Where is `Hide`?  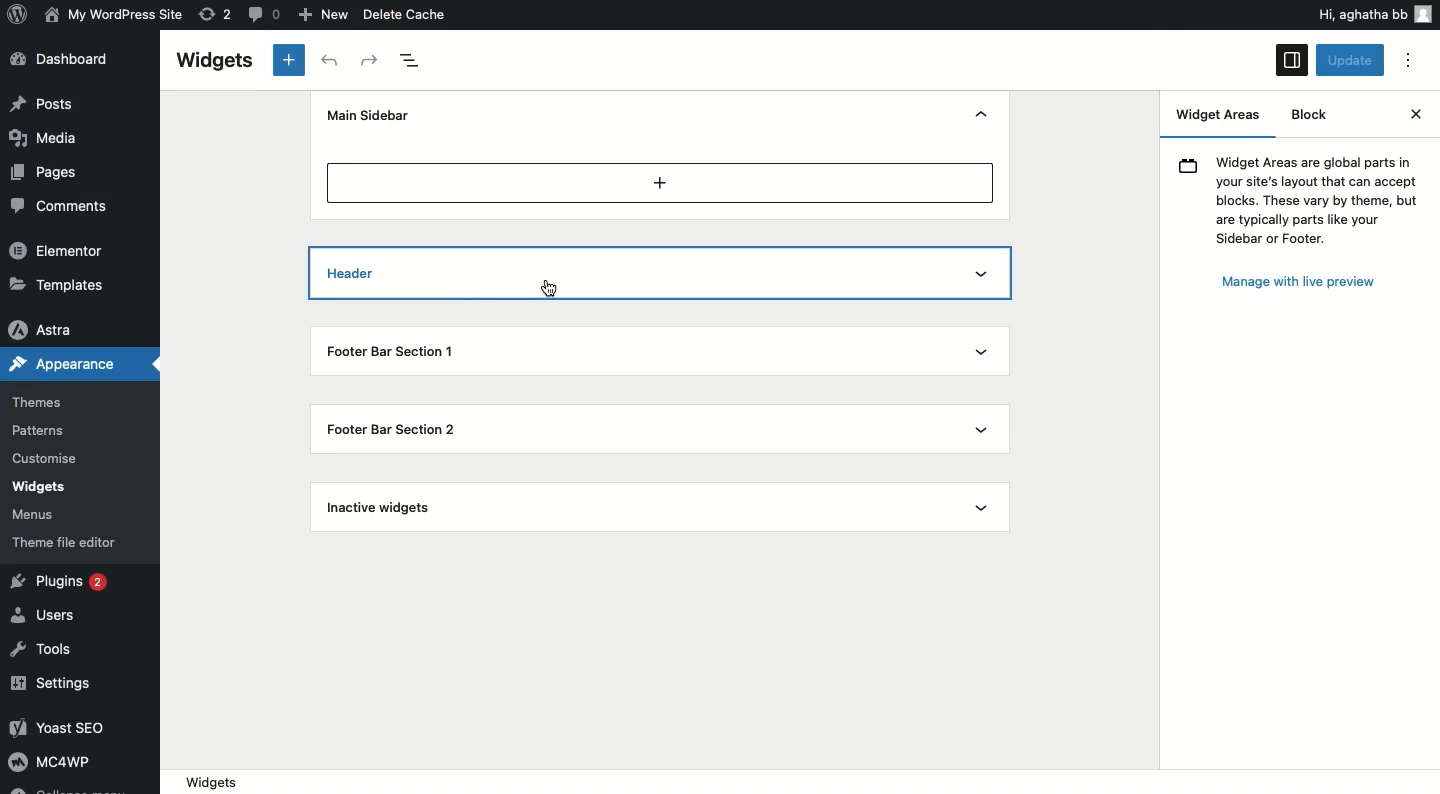 Hide is located at coordinates (981, 116).